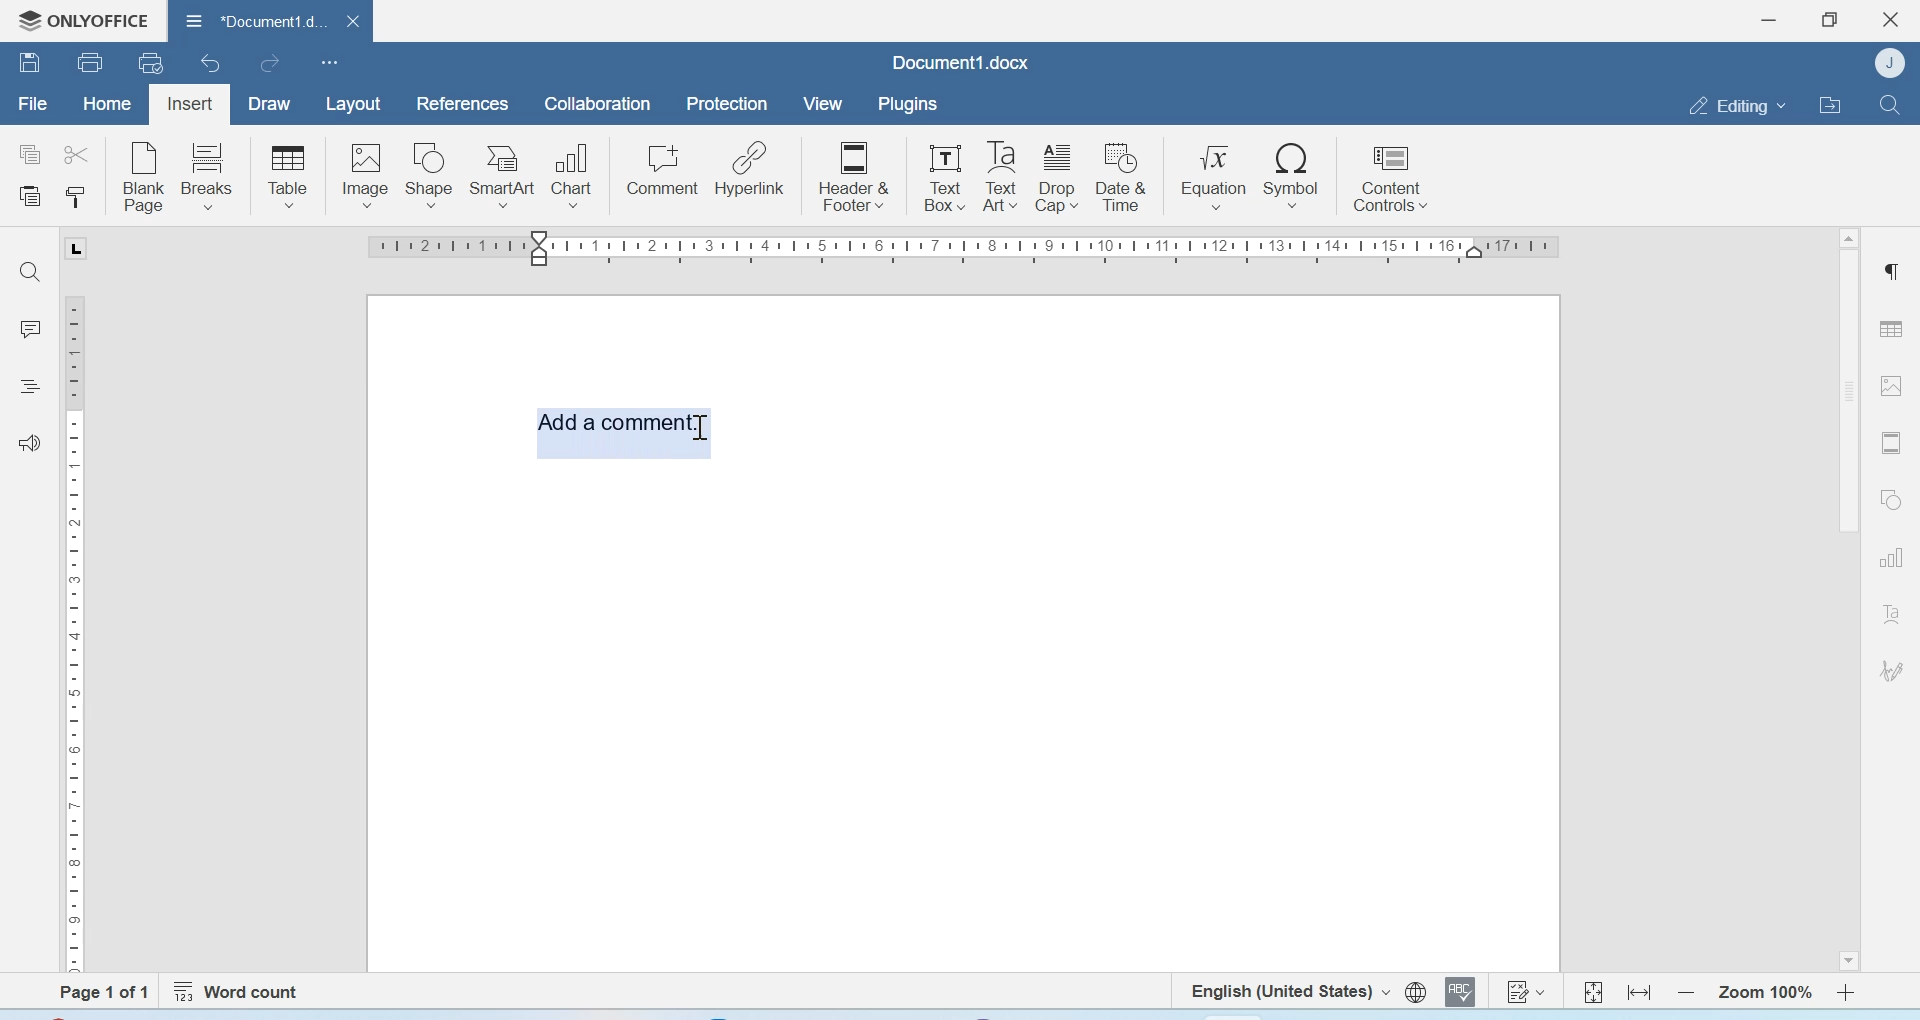 This screenshot has width=1920, height=1020. I want to click on Minimize, so click(1771, 20).